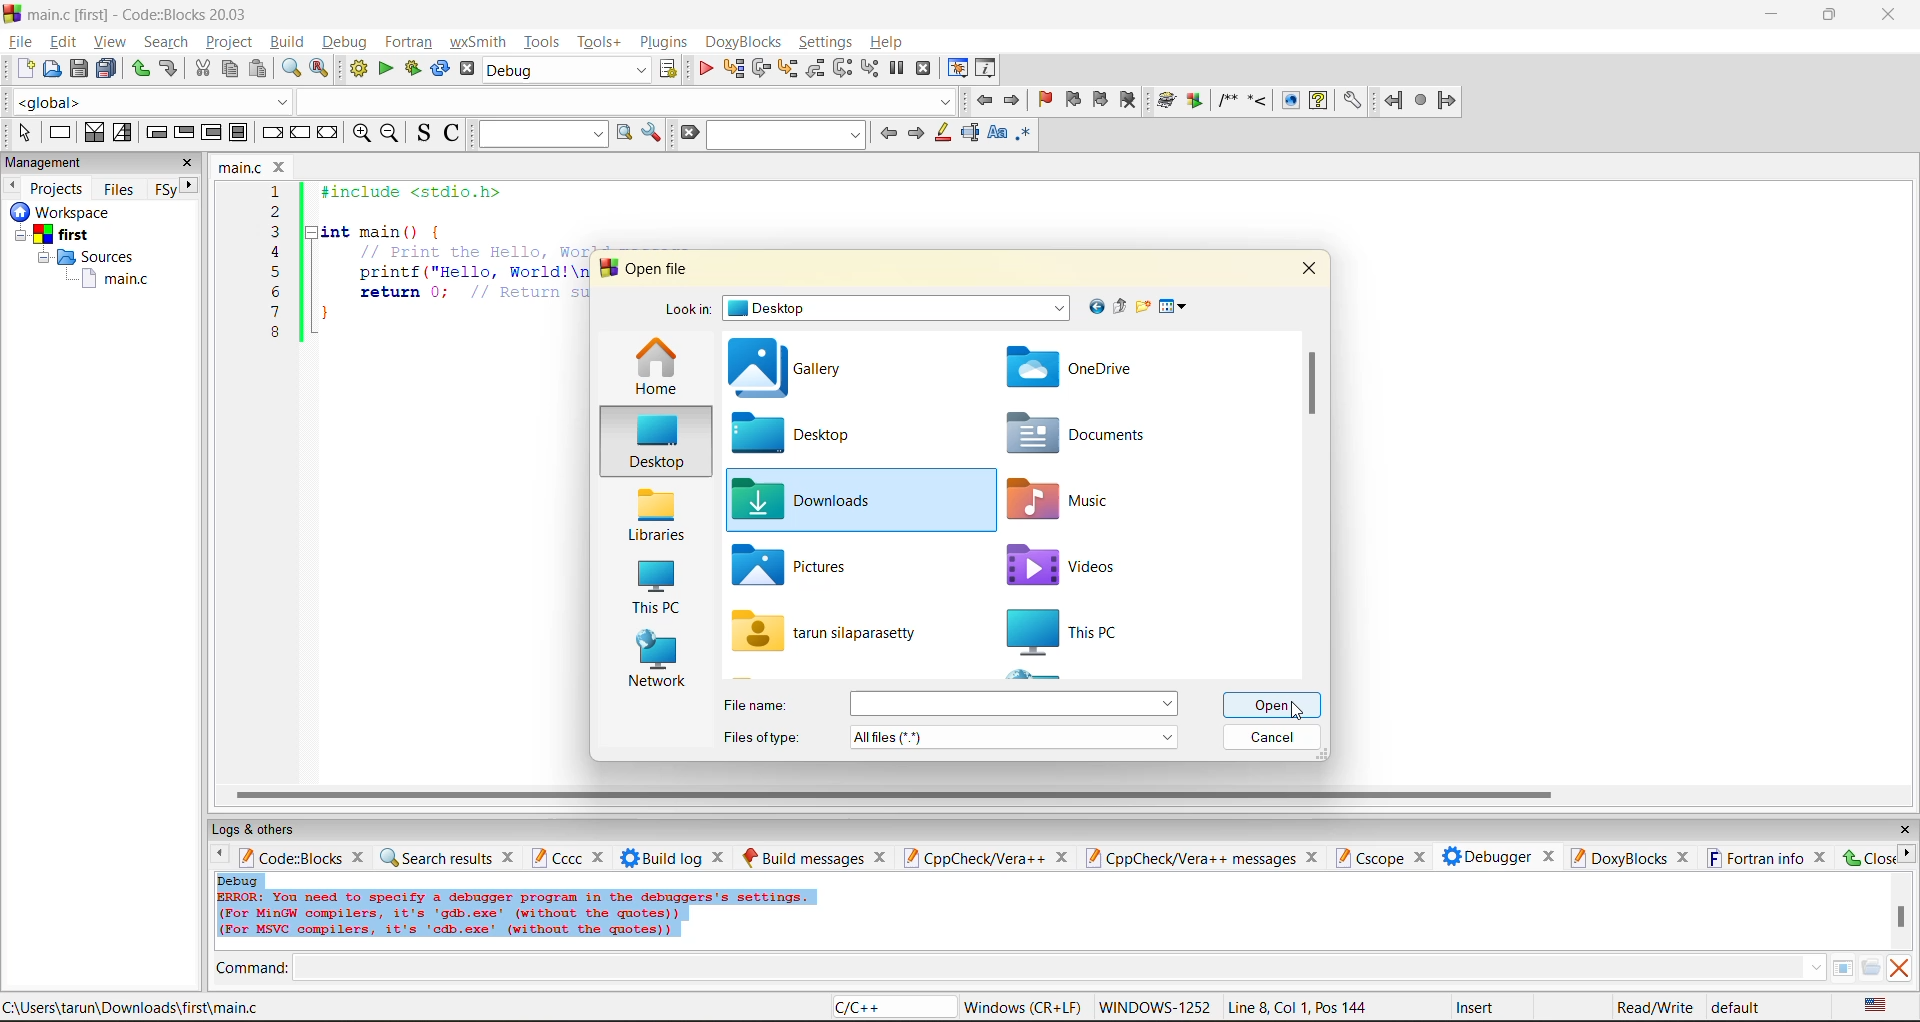 Image resolution: width=1920 pixels, height=1022 pixels. Describe the element at coordinates (1842, 967) in the screenshot. I see `tables` at that location.